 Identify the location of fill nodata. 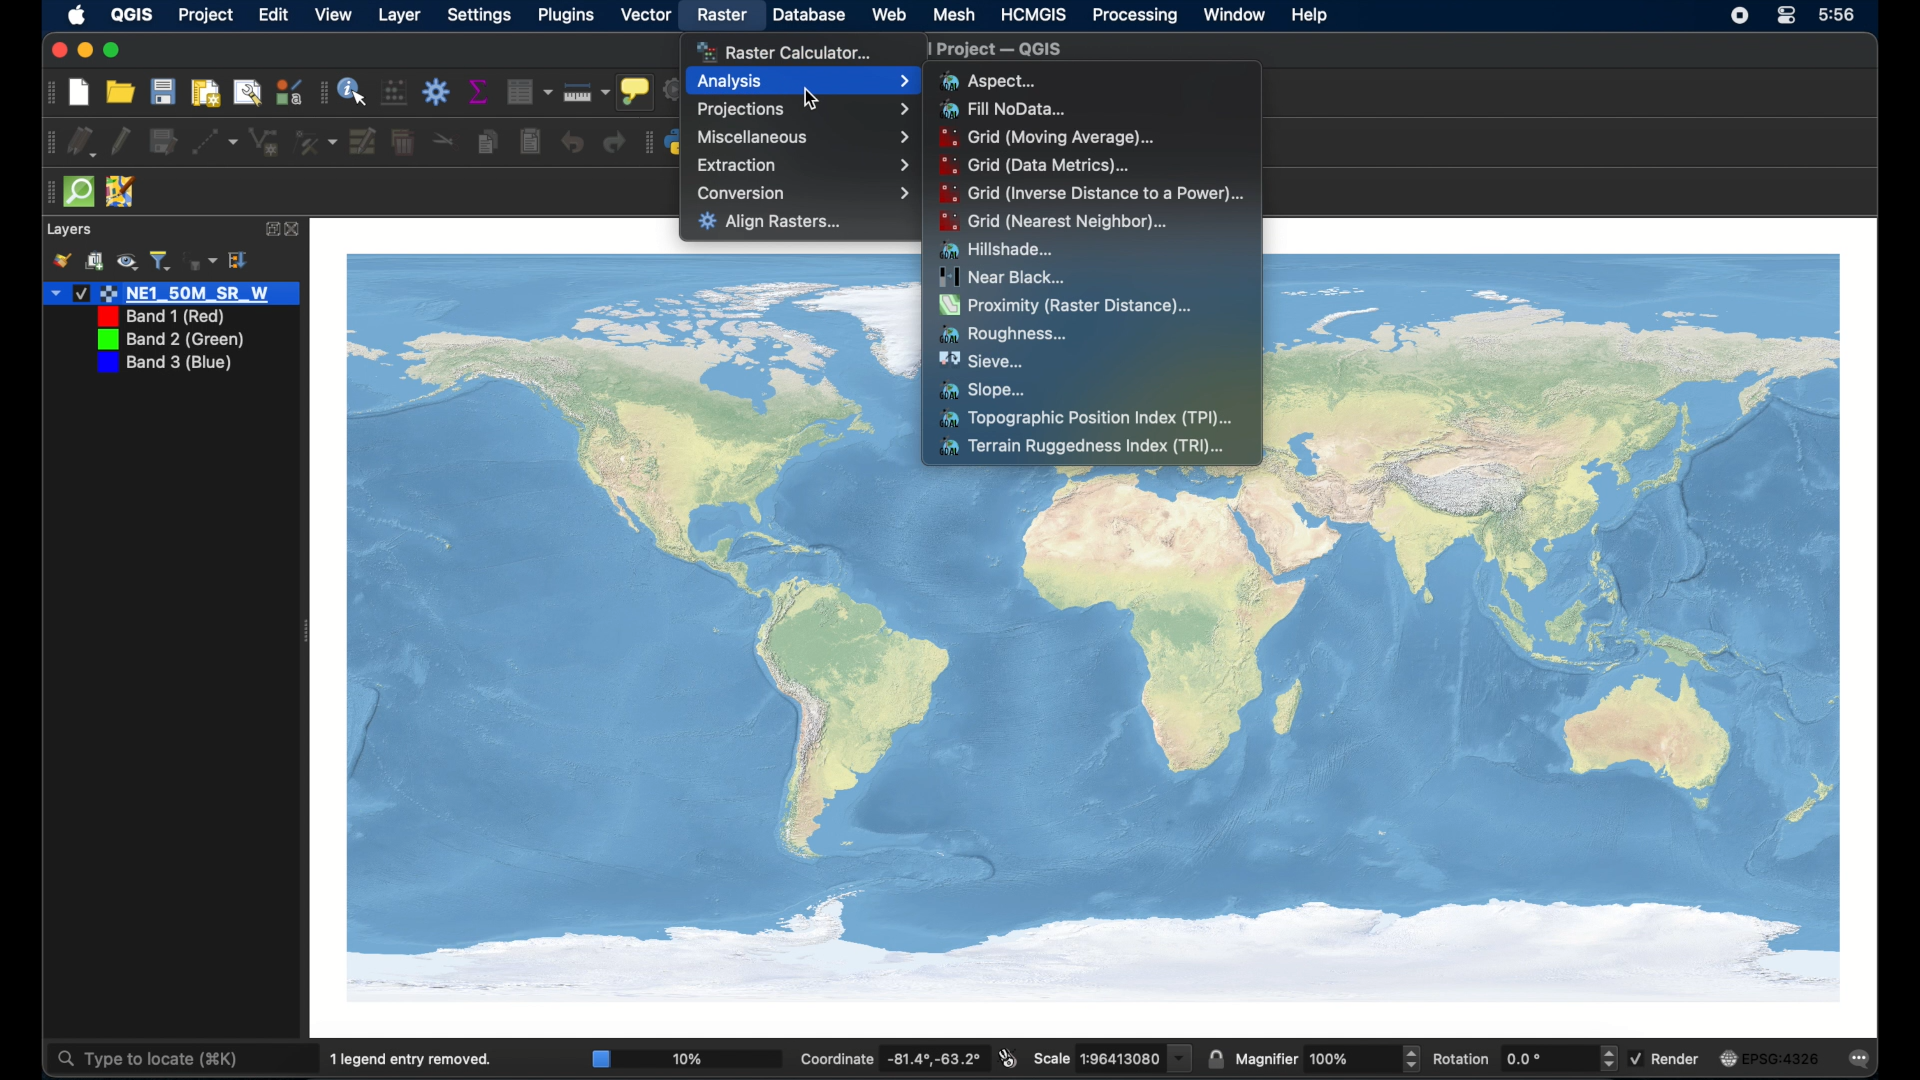
(1005, 110).